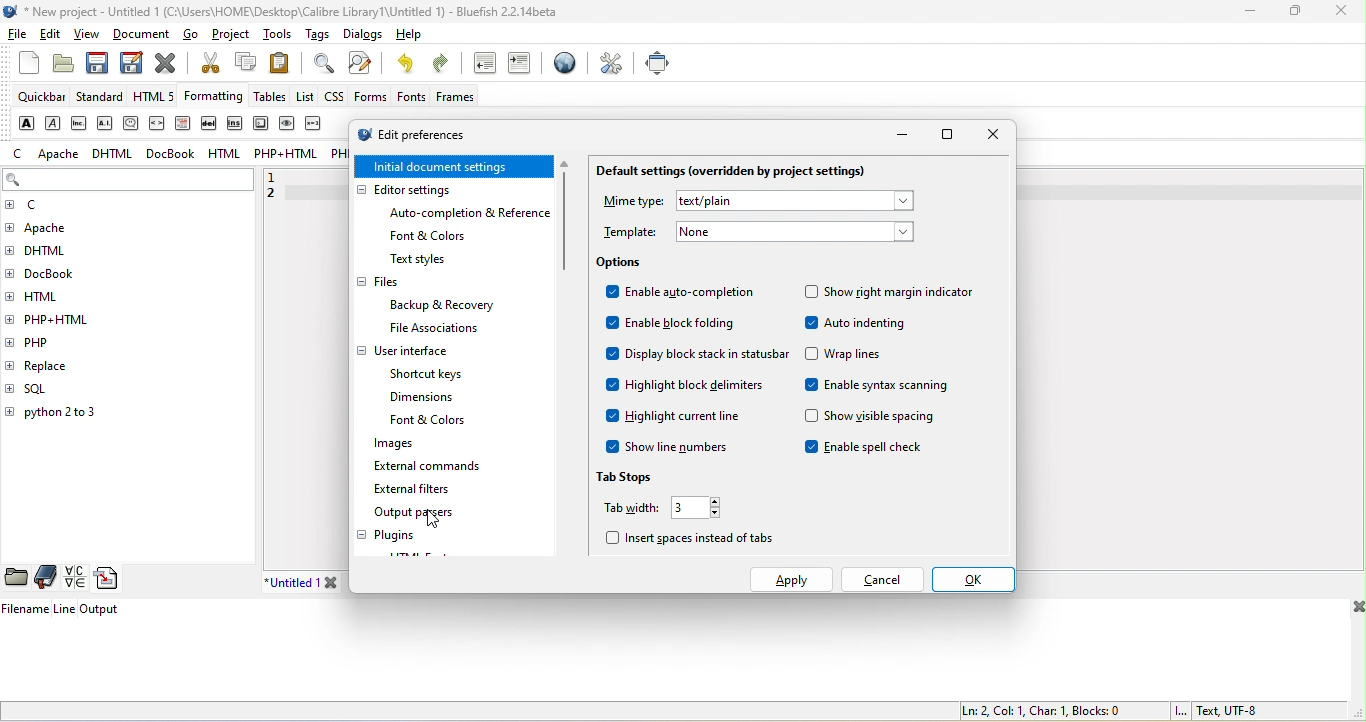 The height and width of the screenshot is (722, 1366). Describe the element at coordinates (415, 489) in the screenshot. I see `external filters` at that location.